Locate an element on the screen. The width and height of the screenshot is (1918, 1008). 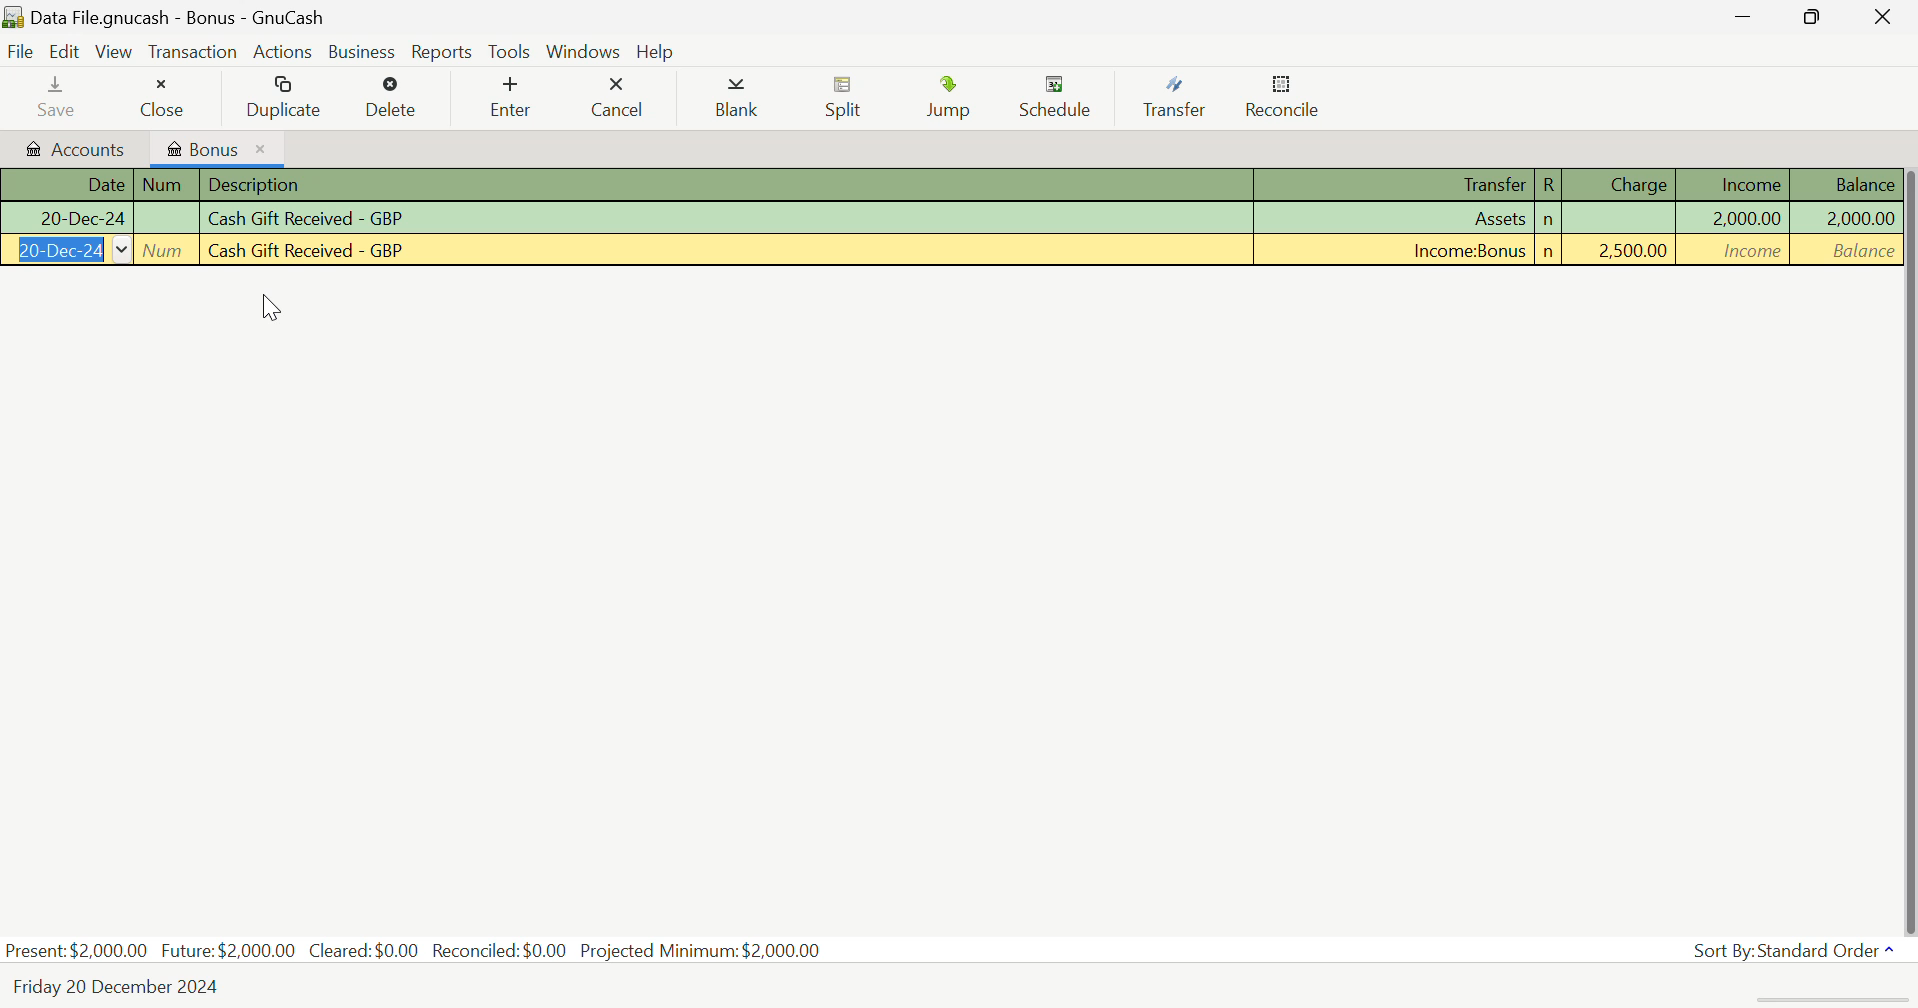
Scroll Bar is located at coordinates (1906, 544).